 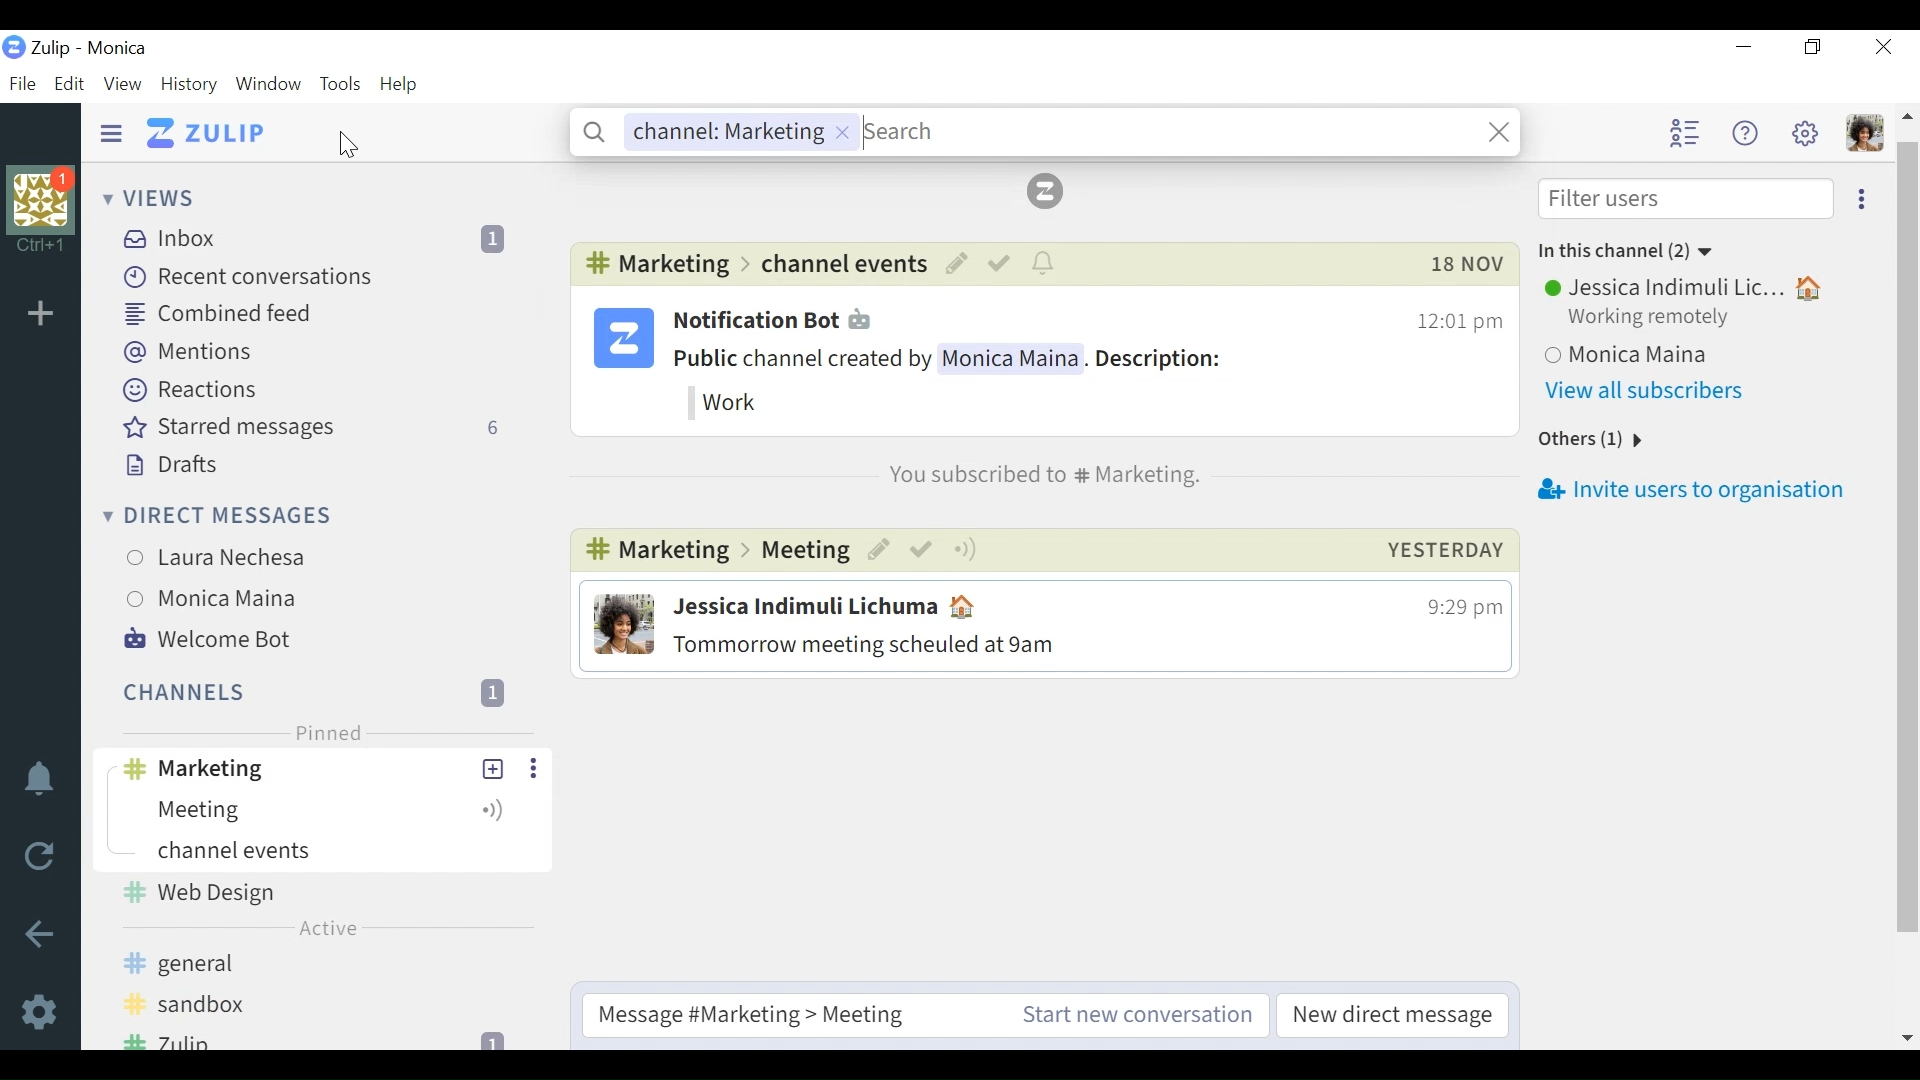 I want to click on Organisational Profile photo, so click(x=41, y=213).